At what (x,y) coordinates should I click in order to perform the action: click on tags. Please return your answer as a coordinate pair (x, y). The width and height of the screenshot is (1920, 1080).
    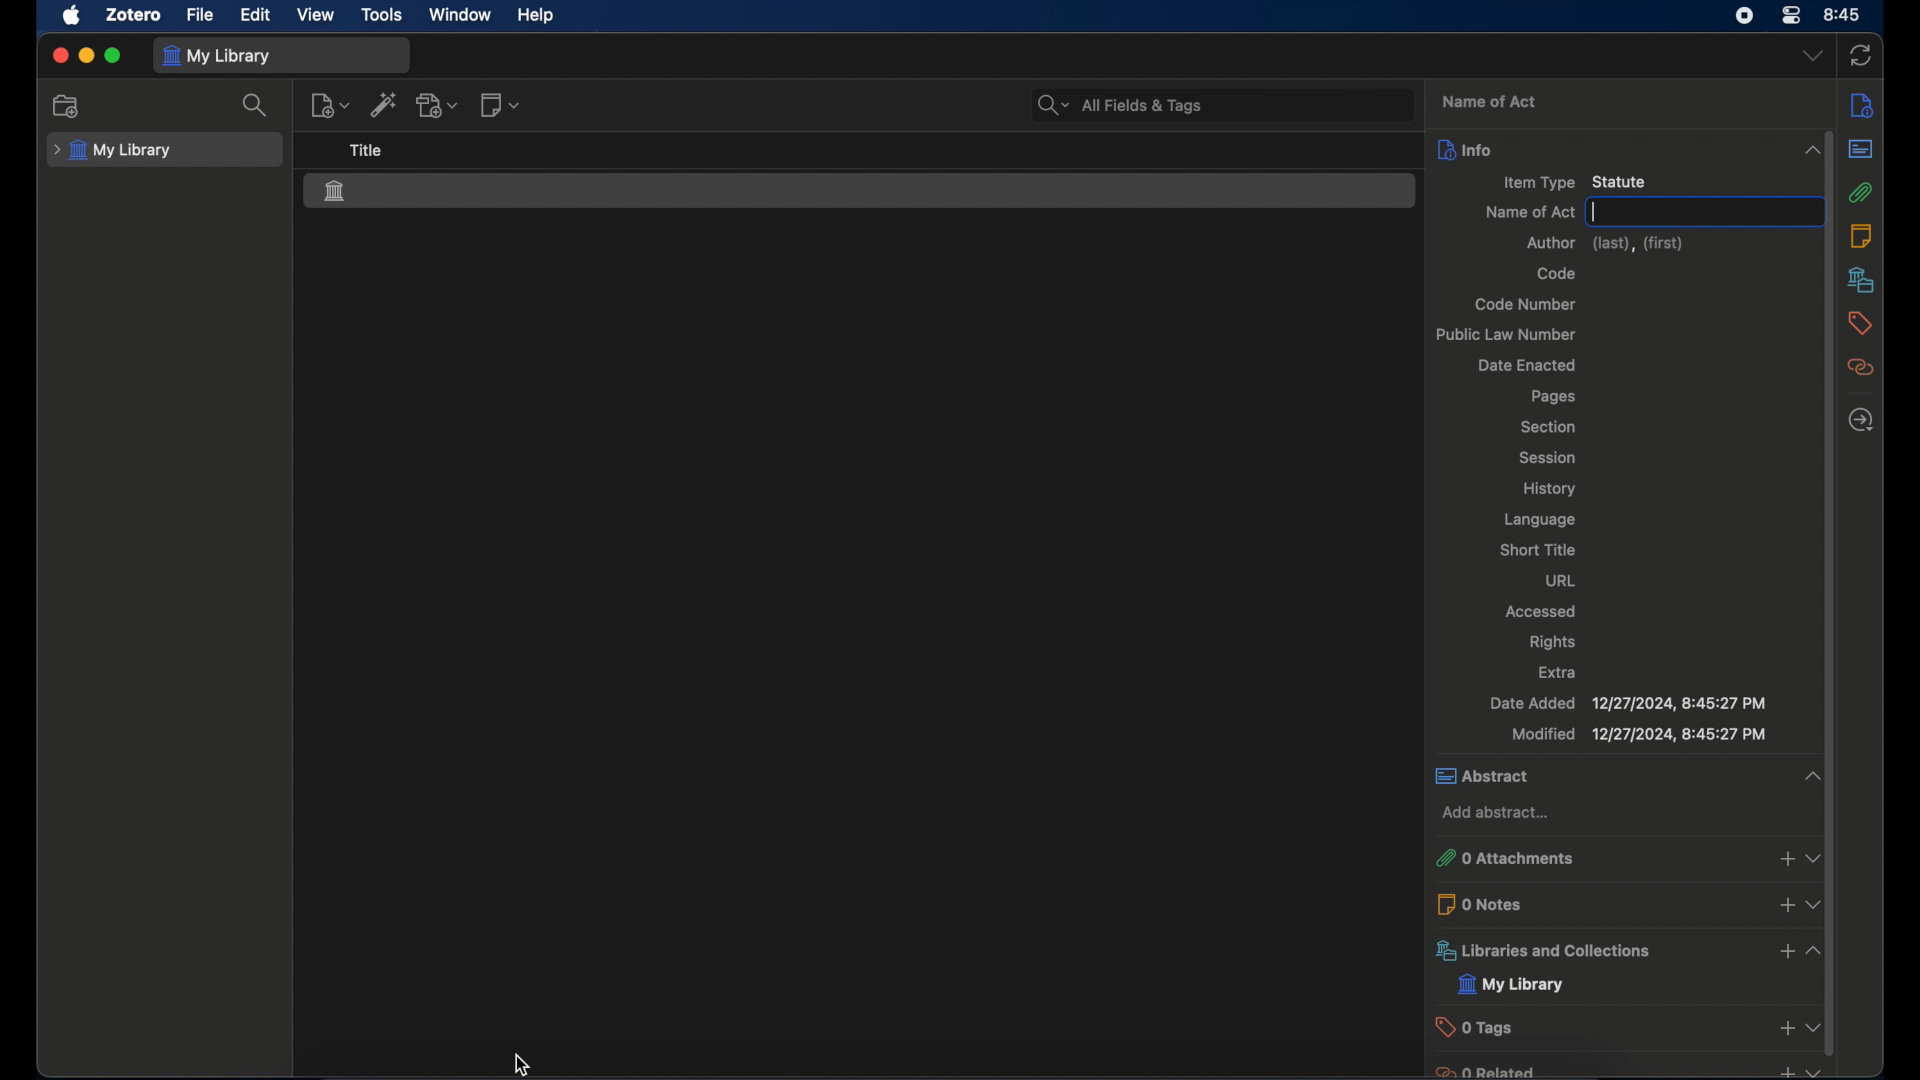
    Looking at the image, I should click on (1859, 323).